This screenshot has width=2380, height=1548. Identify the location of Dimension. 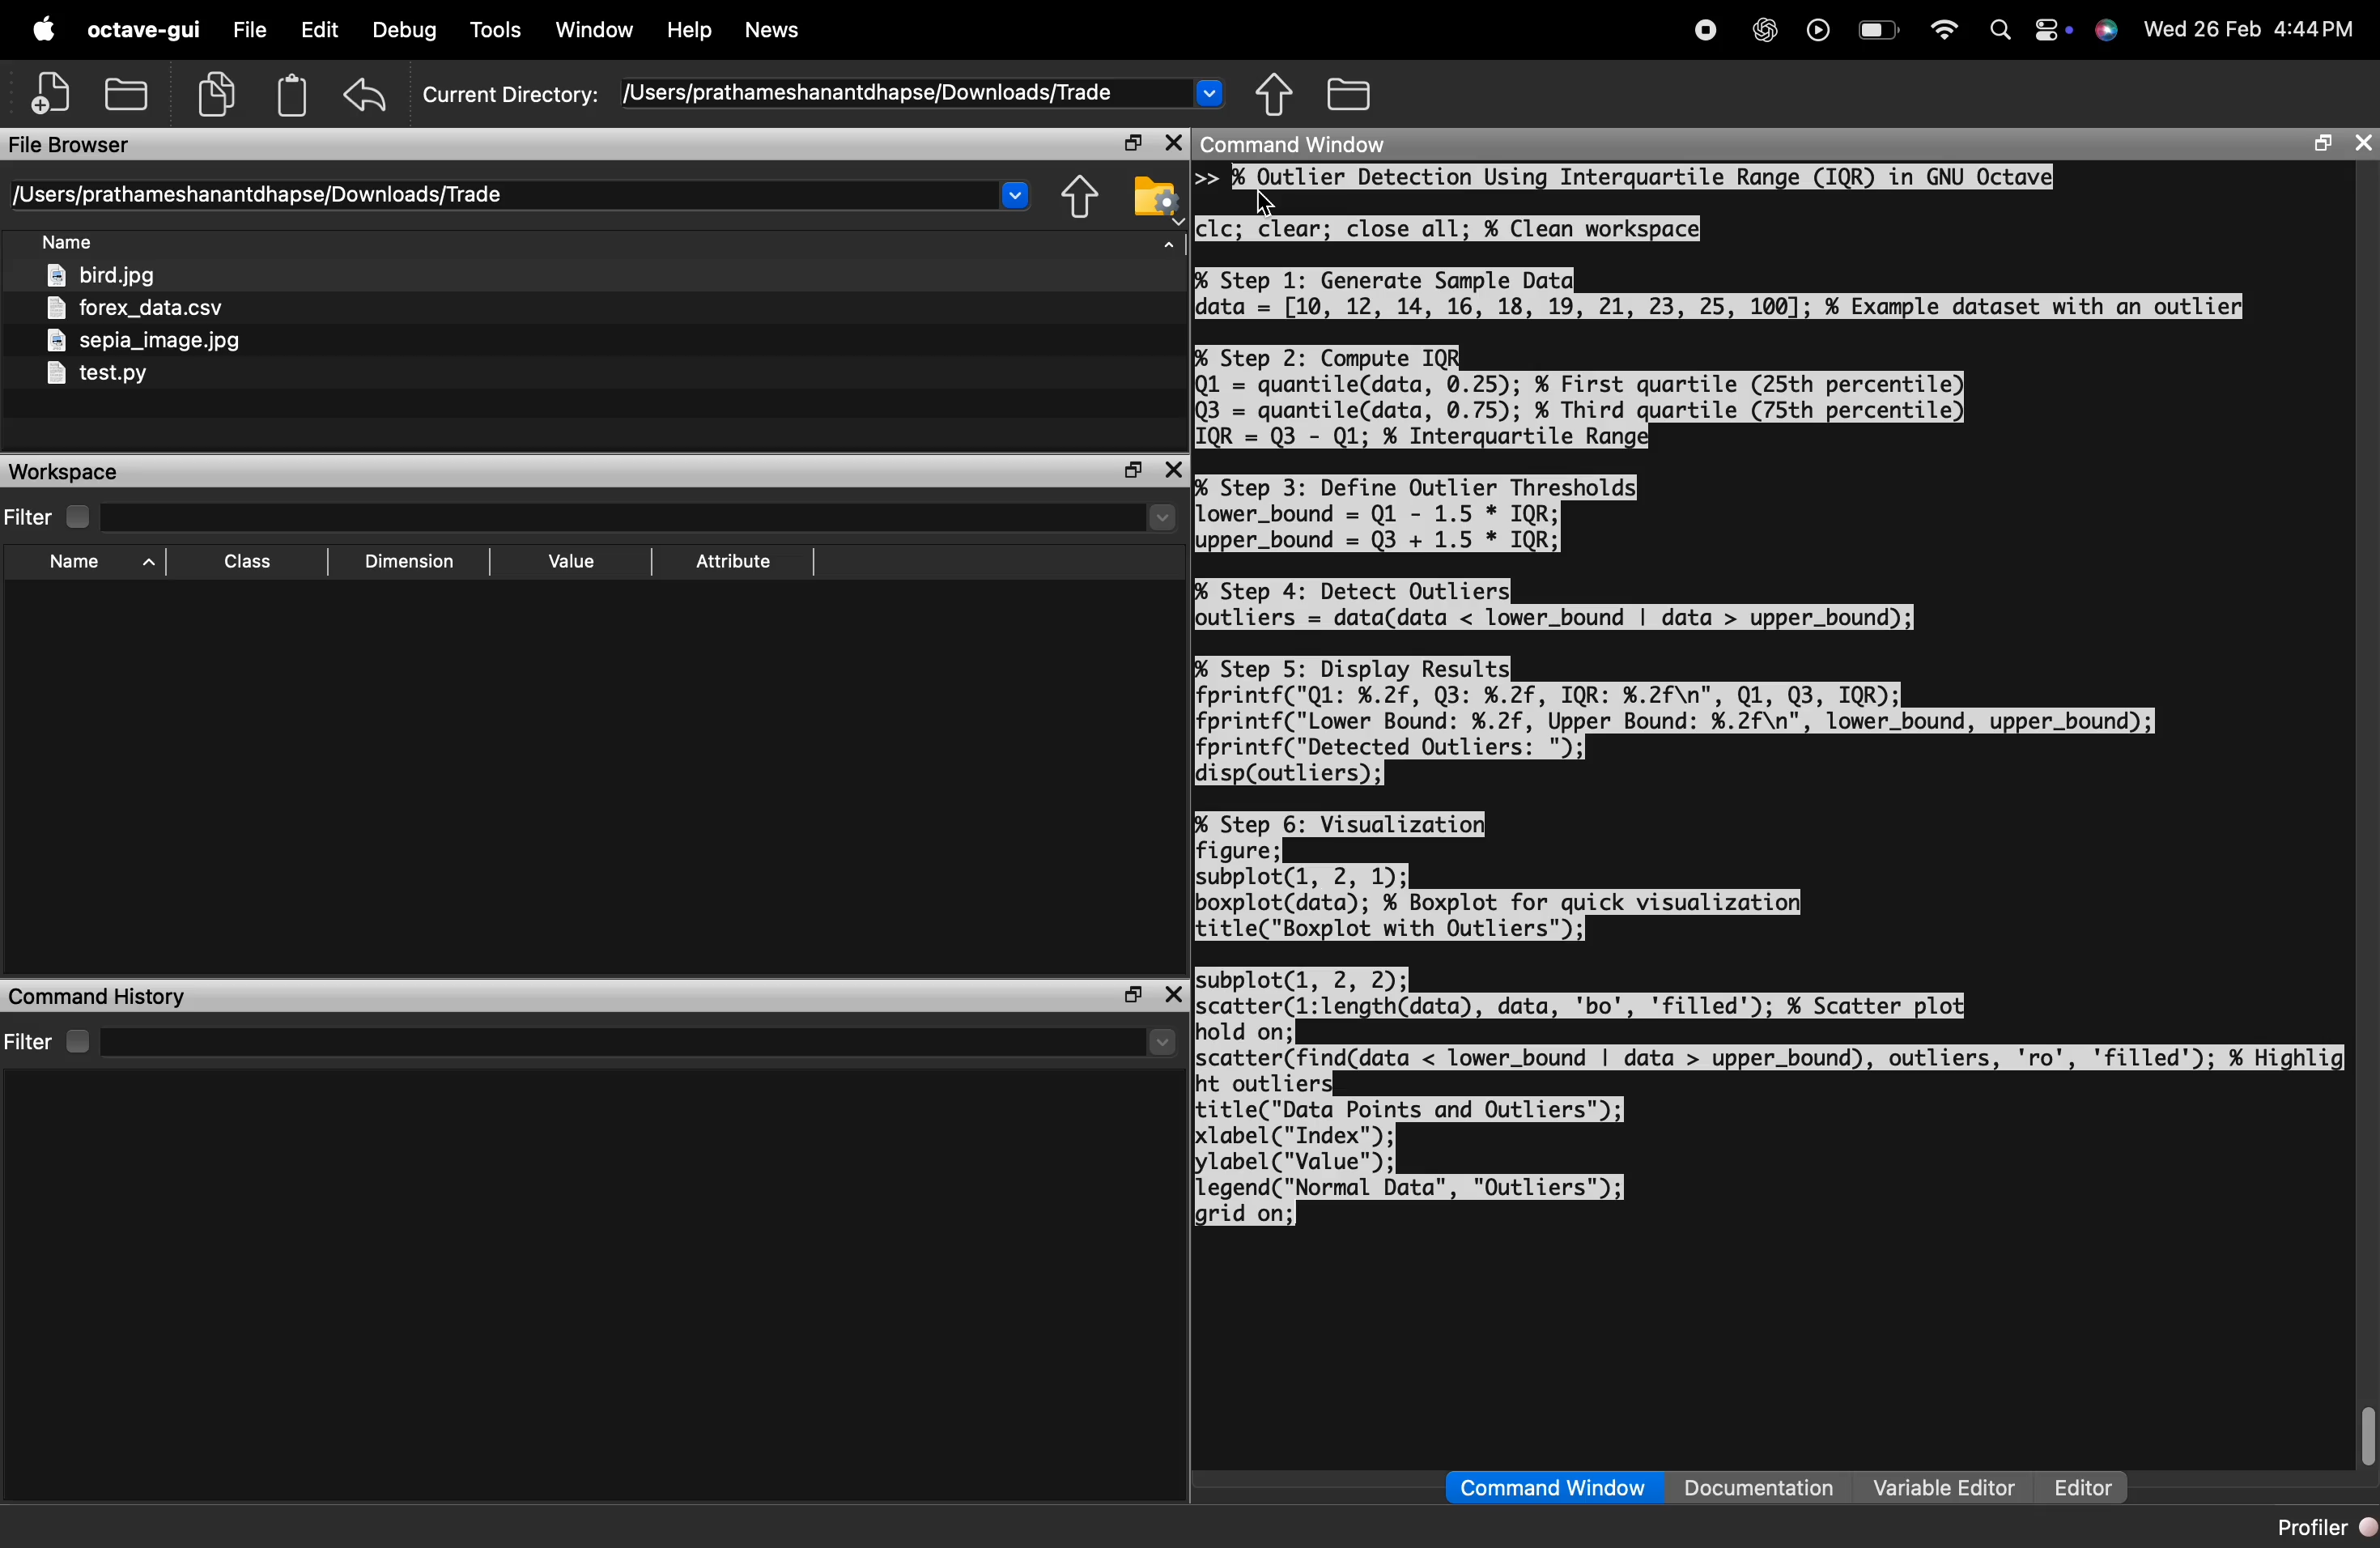
(410, 563).